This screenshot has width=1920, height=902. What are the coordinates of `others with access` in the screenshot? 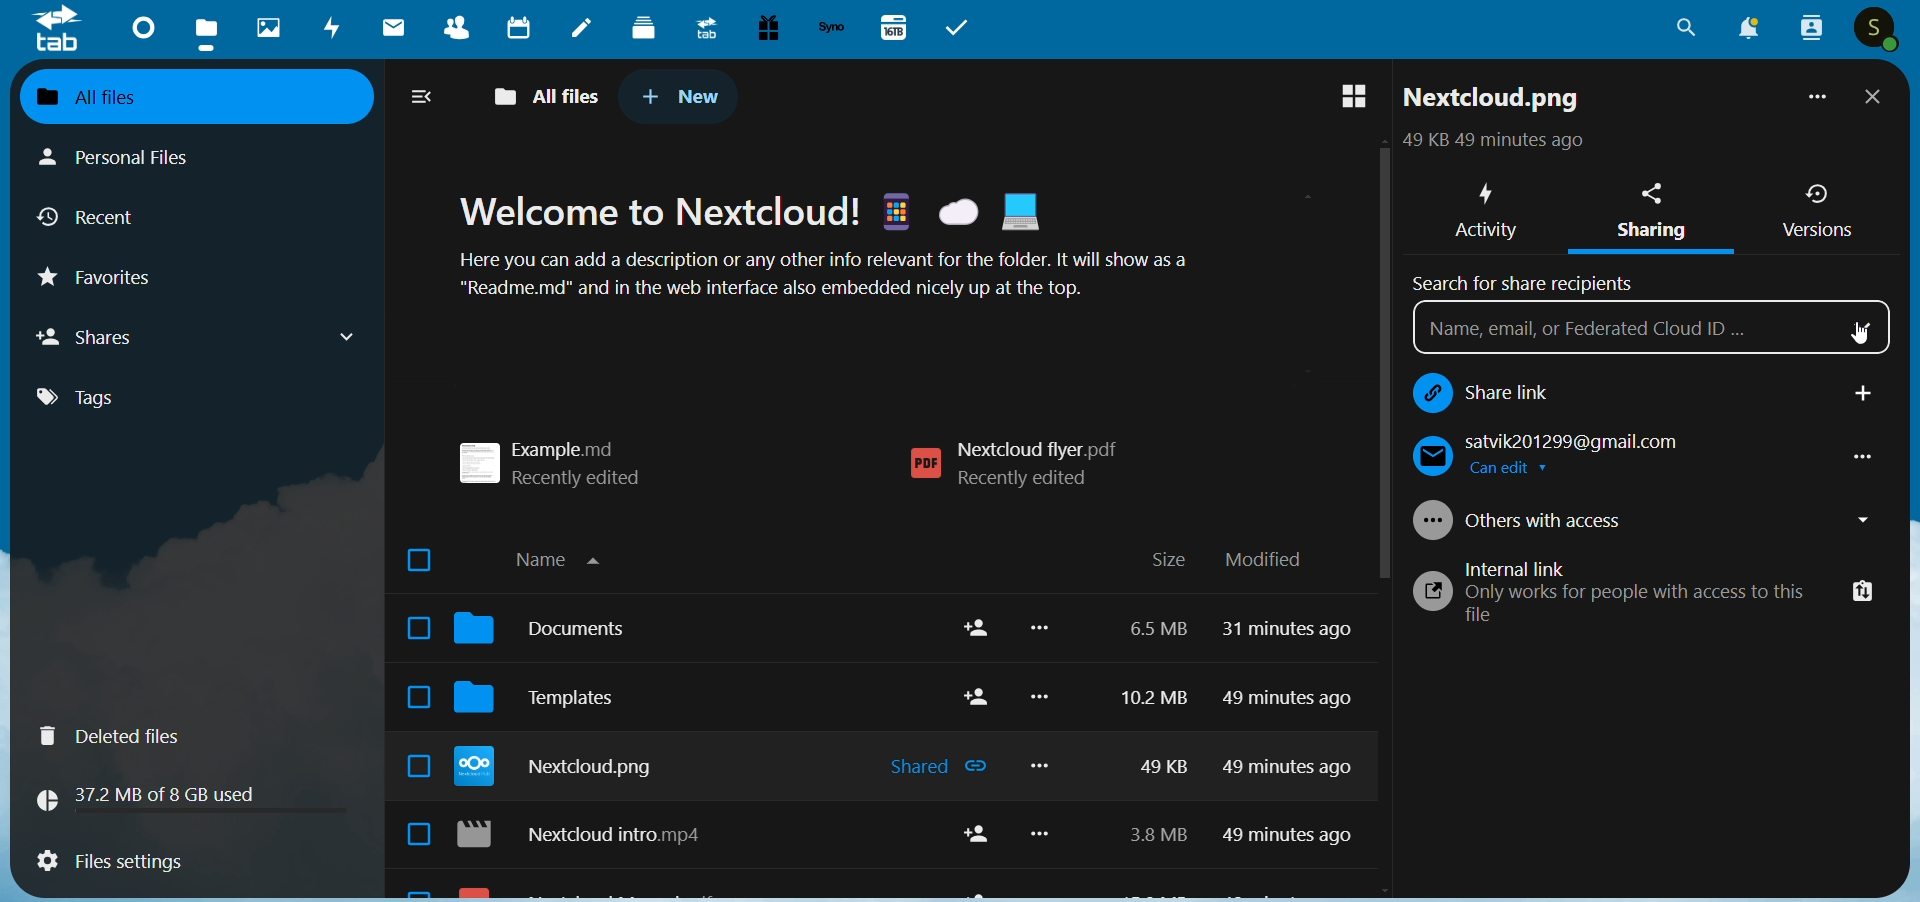 It's located at (1648, 521).